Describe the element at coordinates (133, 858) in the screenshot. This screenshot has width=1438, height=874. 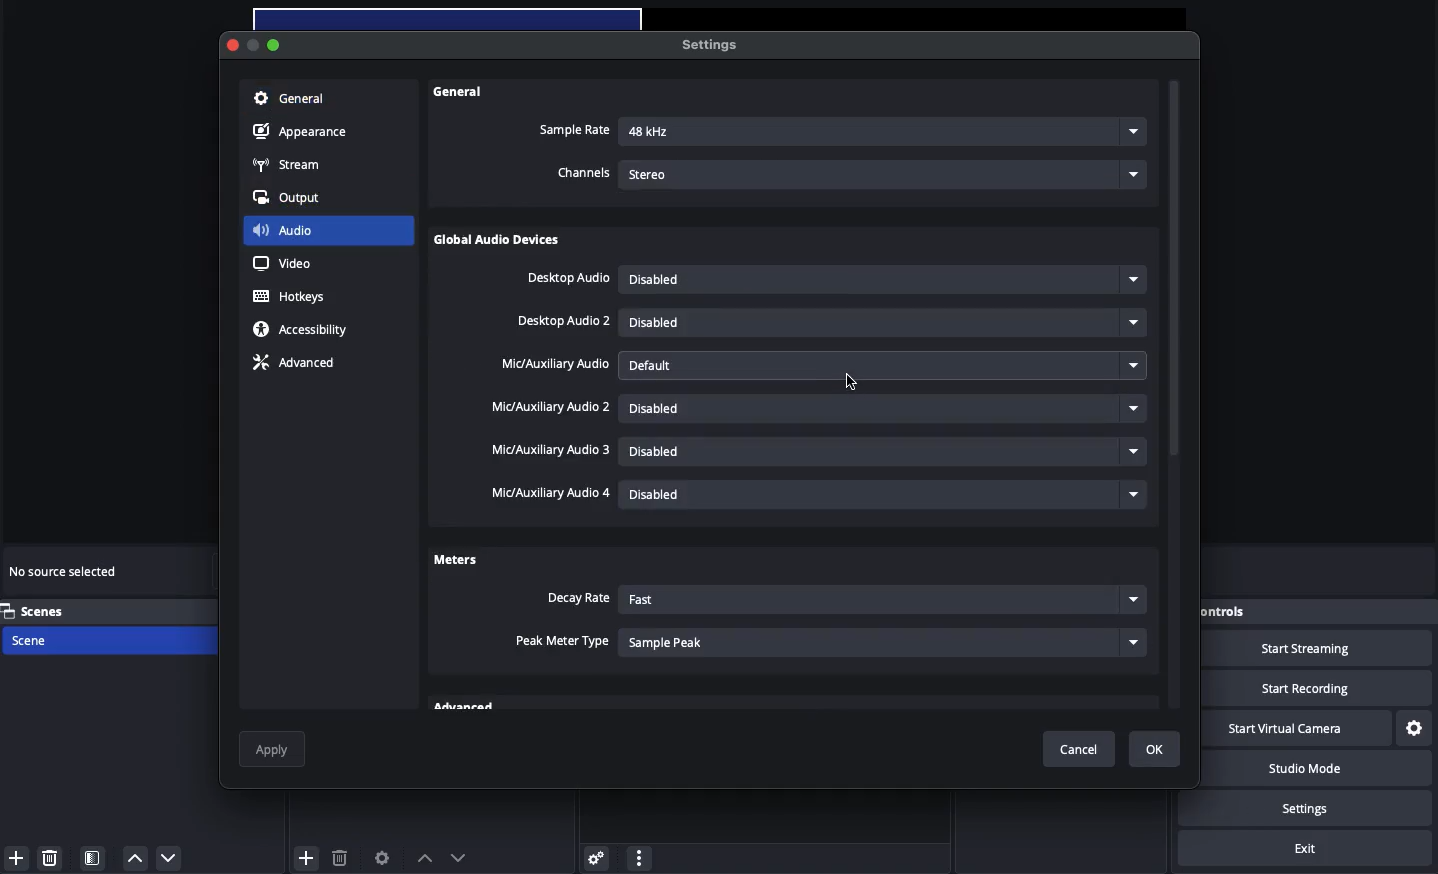
I see `Up` at that location.